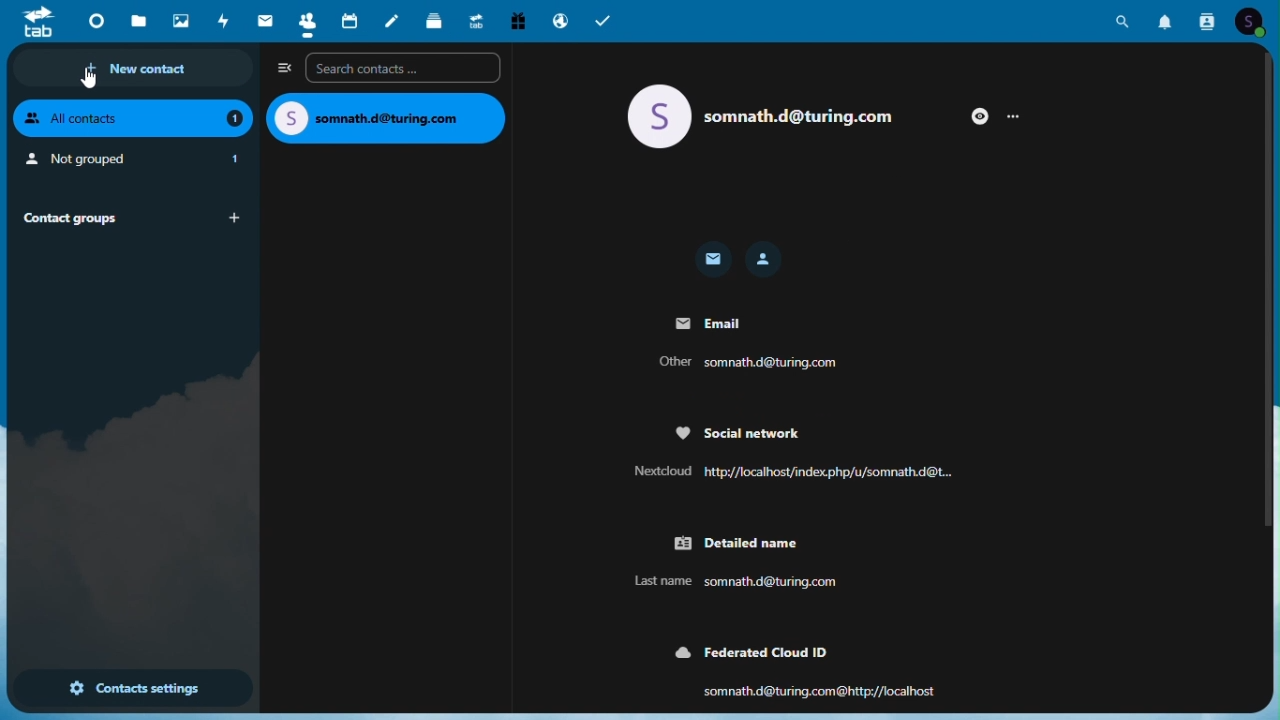  What do you see at coordinates (1272, 297) in the screenshot?
I see `vertical scrollbar` at bounding box center [1272, 297].